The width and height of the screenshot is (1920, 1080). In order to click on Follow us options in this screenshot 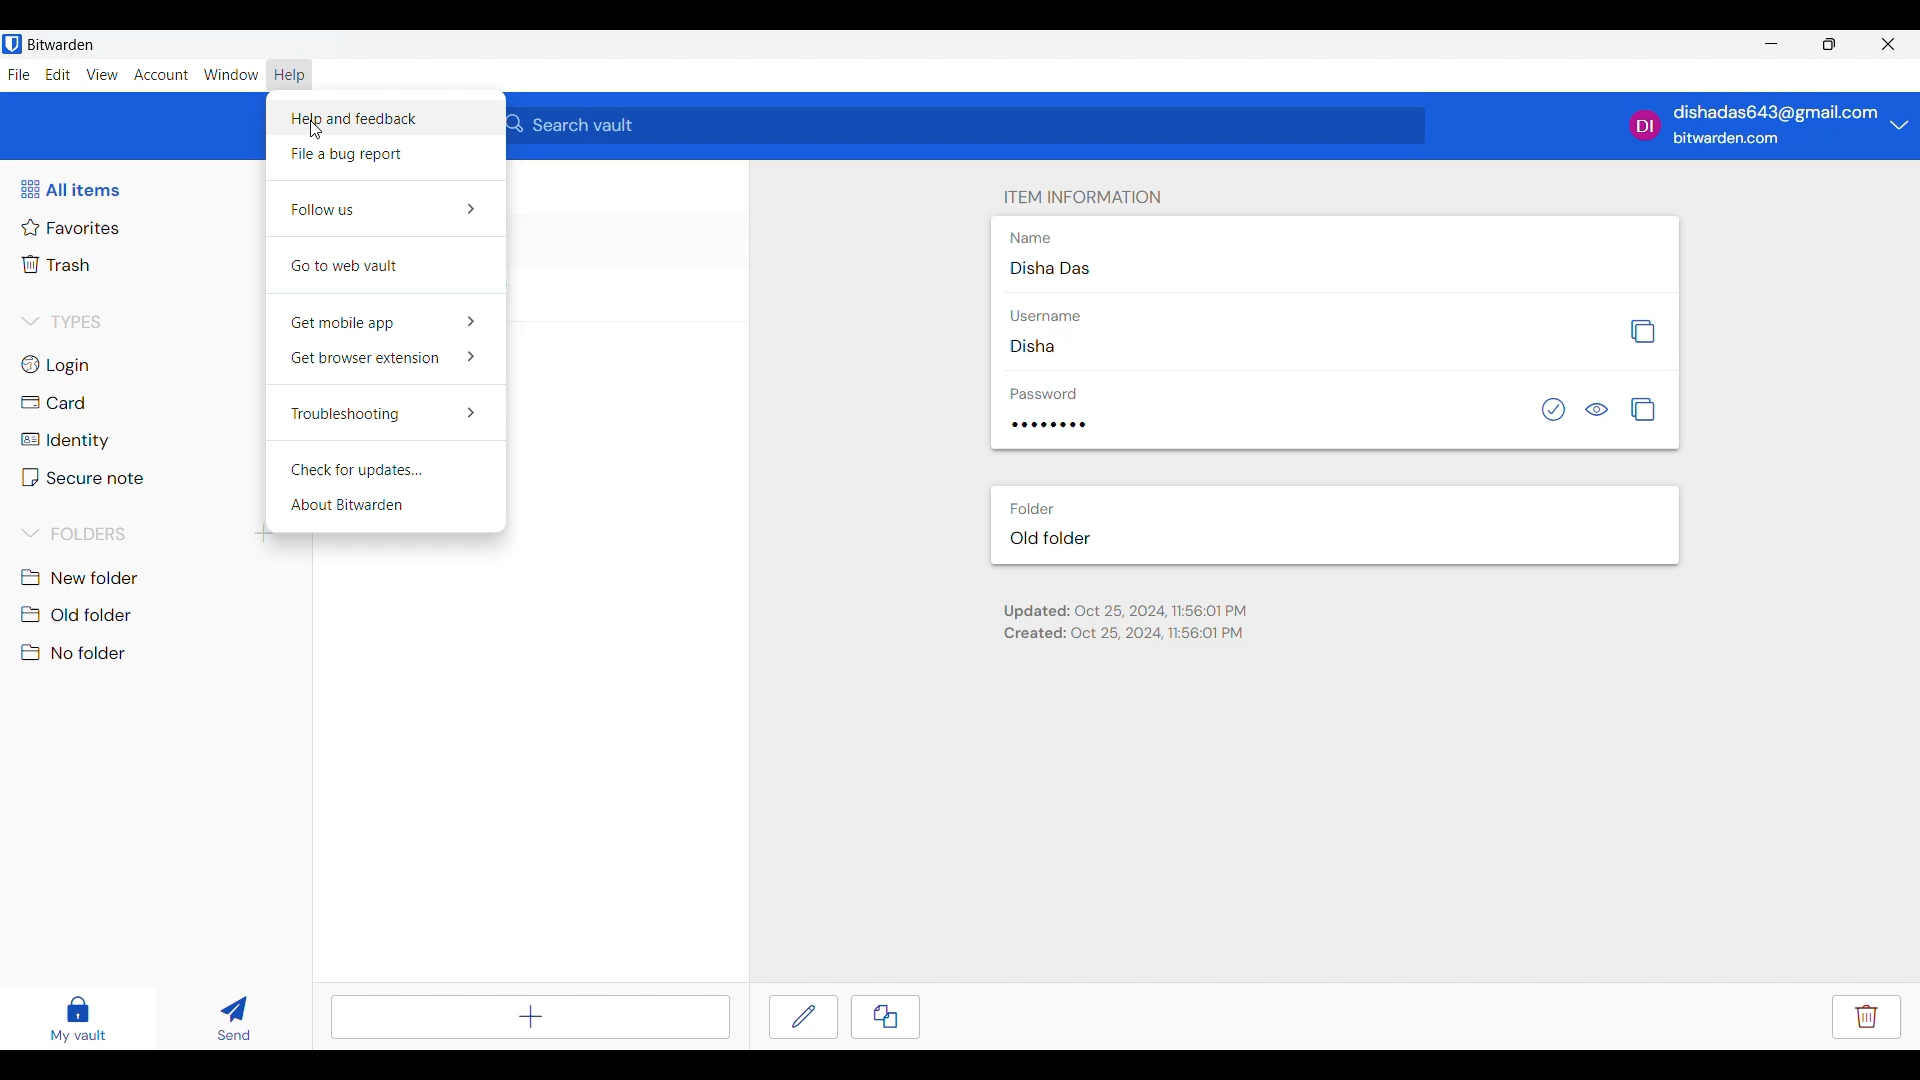, I will do `click(387, 209)`.